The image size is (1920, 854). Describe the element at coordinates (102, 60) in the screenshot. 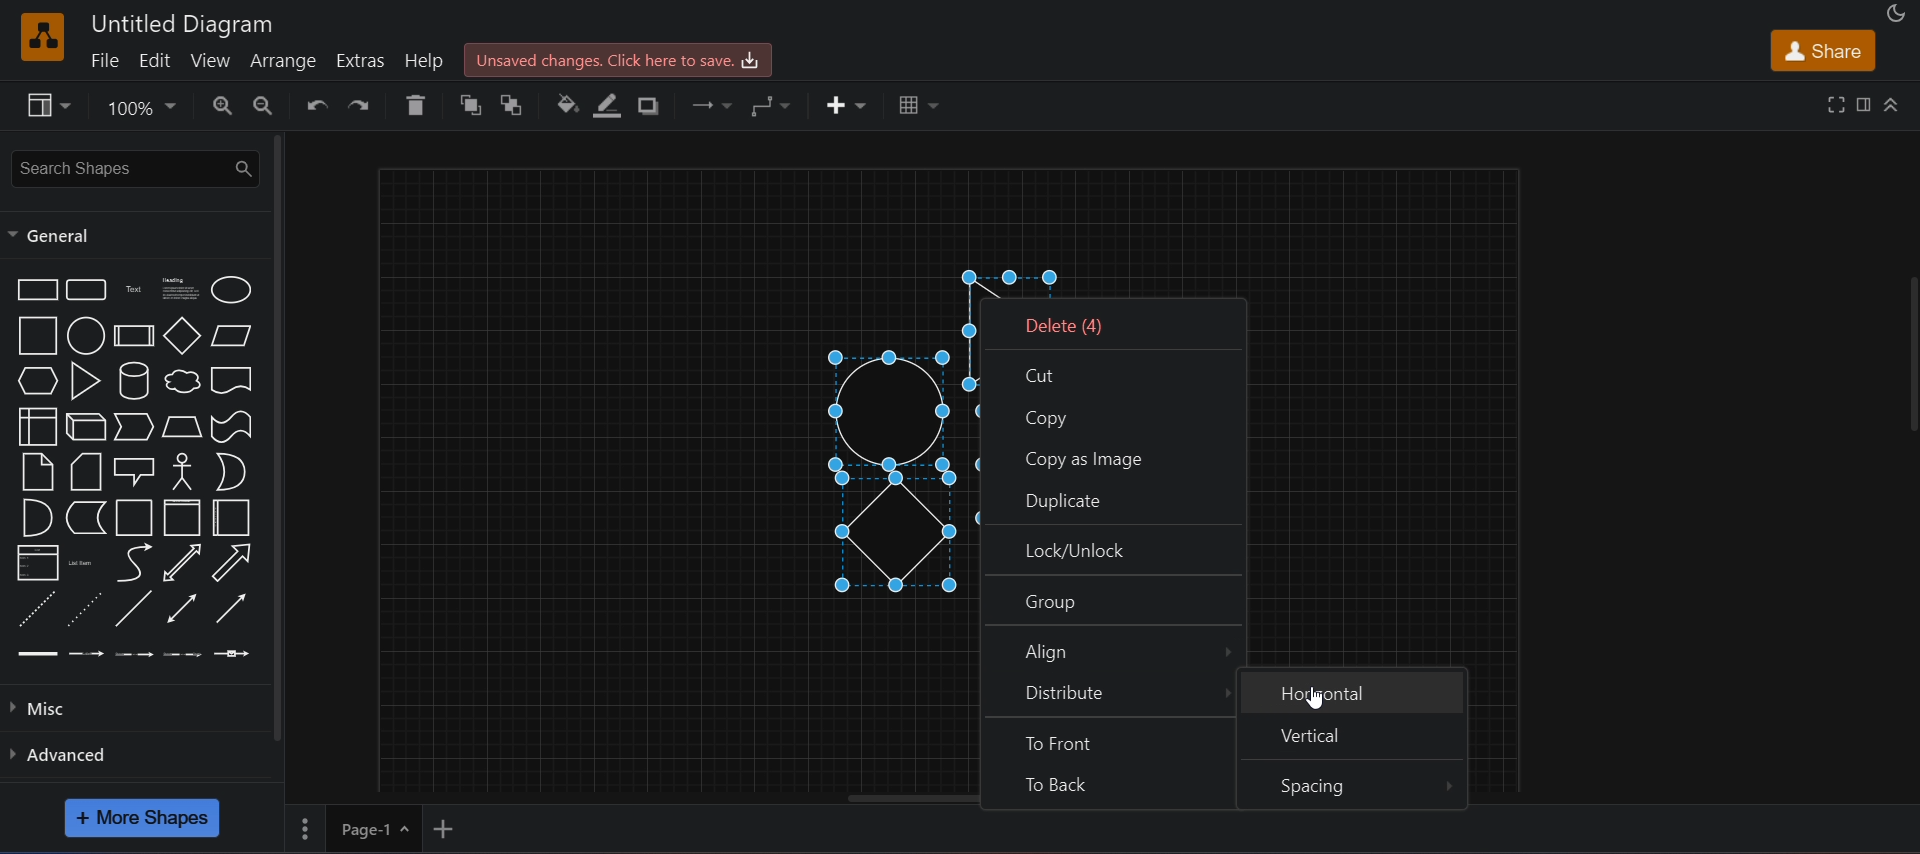

I see `file` at that location.